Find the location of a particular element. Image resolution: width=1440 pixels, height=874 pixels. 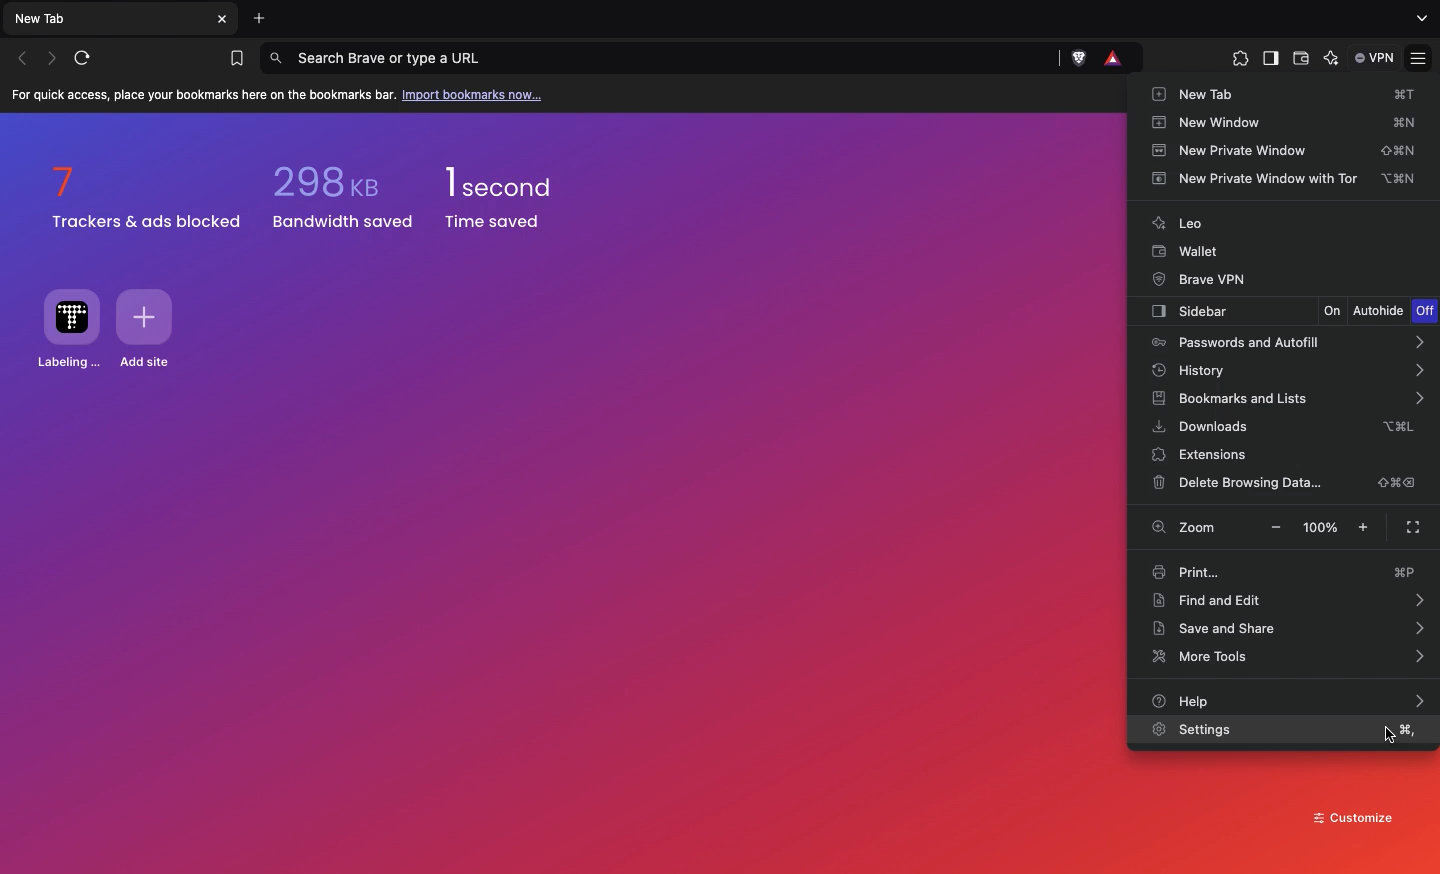

Extensions is located at coordinates (1201, 453).